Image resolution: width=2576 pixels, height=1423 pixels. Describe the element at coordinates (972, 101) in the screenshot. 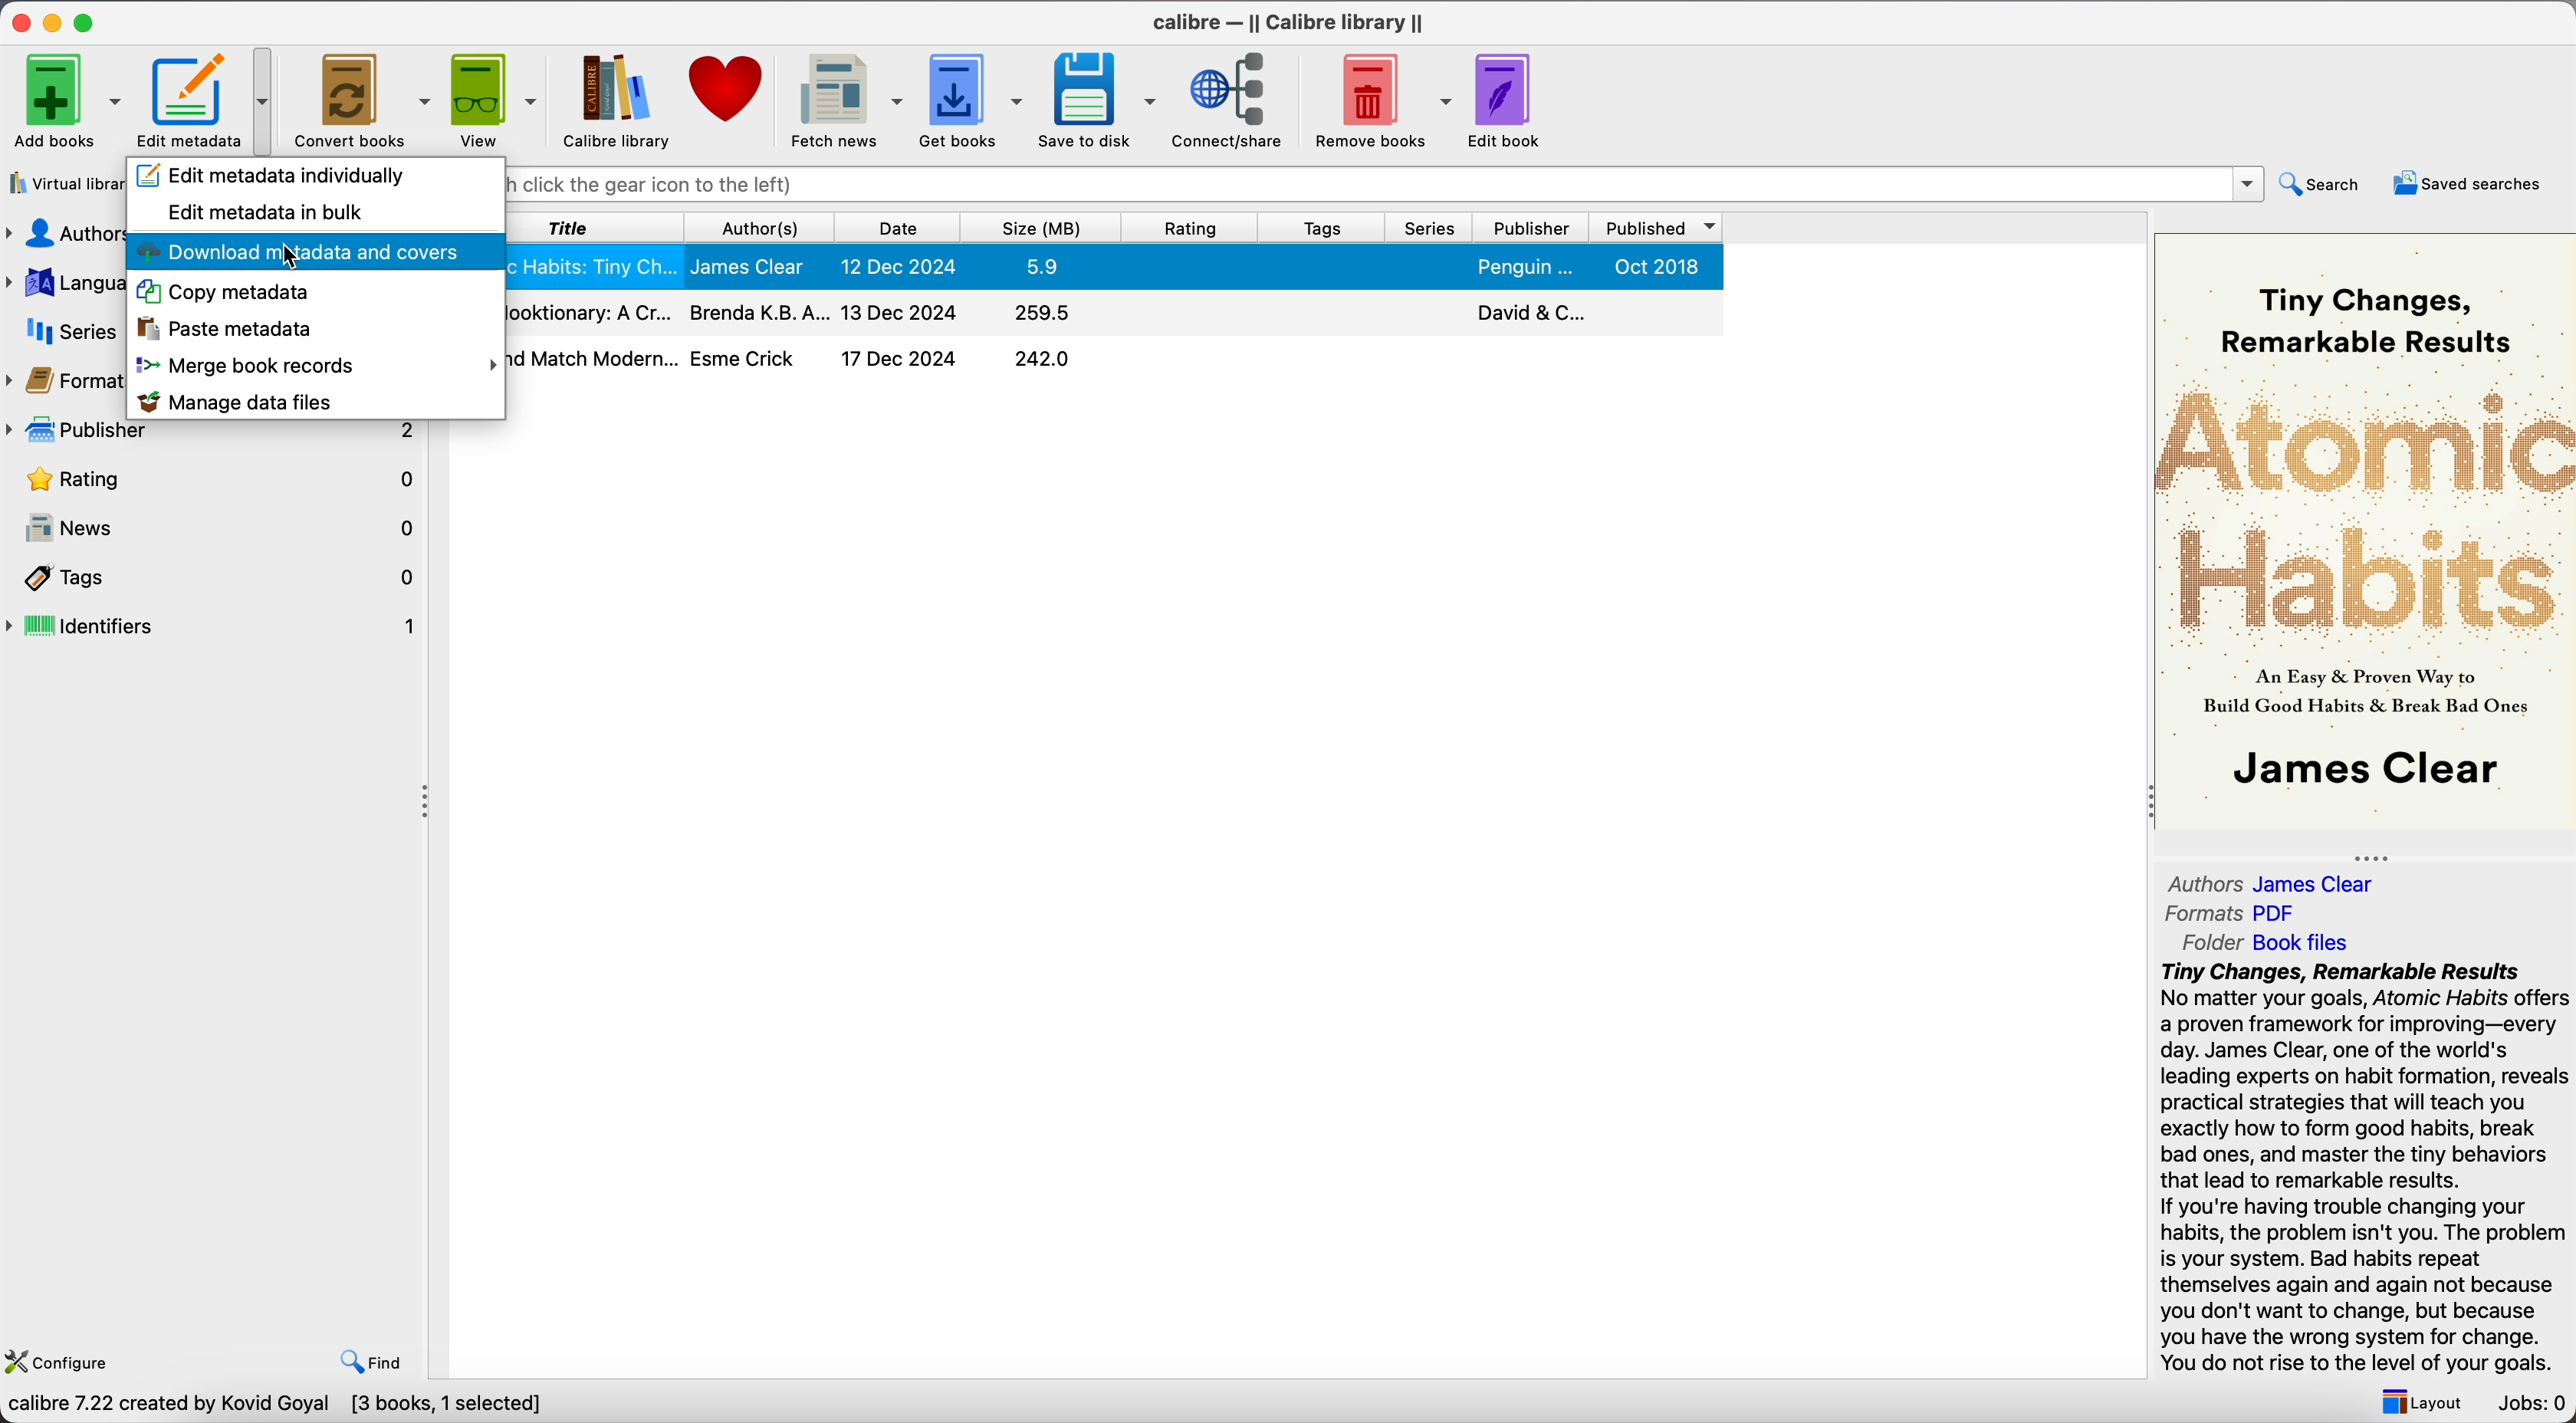

I see `get books` at that location.